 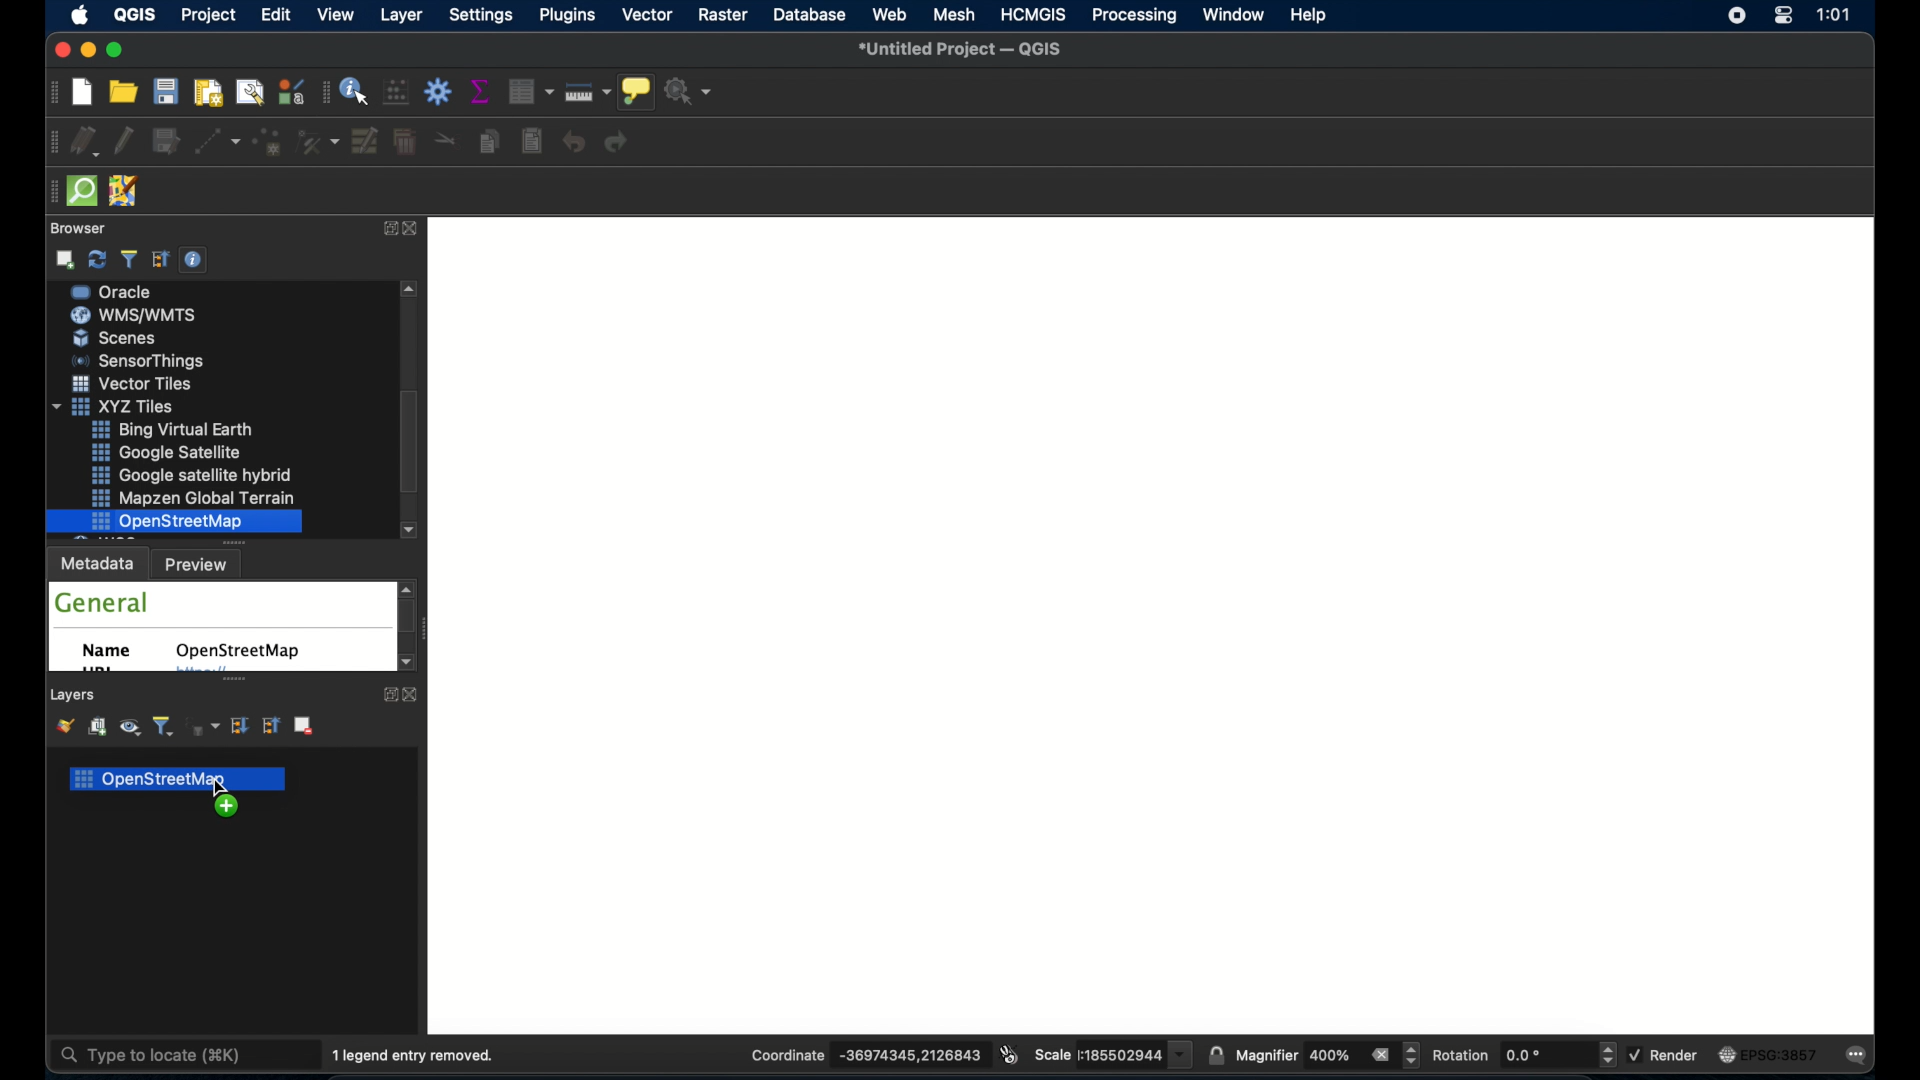 What do you see at coordinates (1833, 16) in the screenshot?
I see `time` at bounding box center [1833, 16].